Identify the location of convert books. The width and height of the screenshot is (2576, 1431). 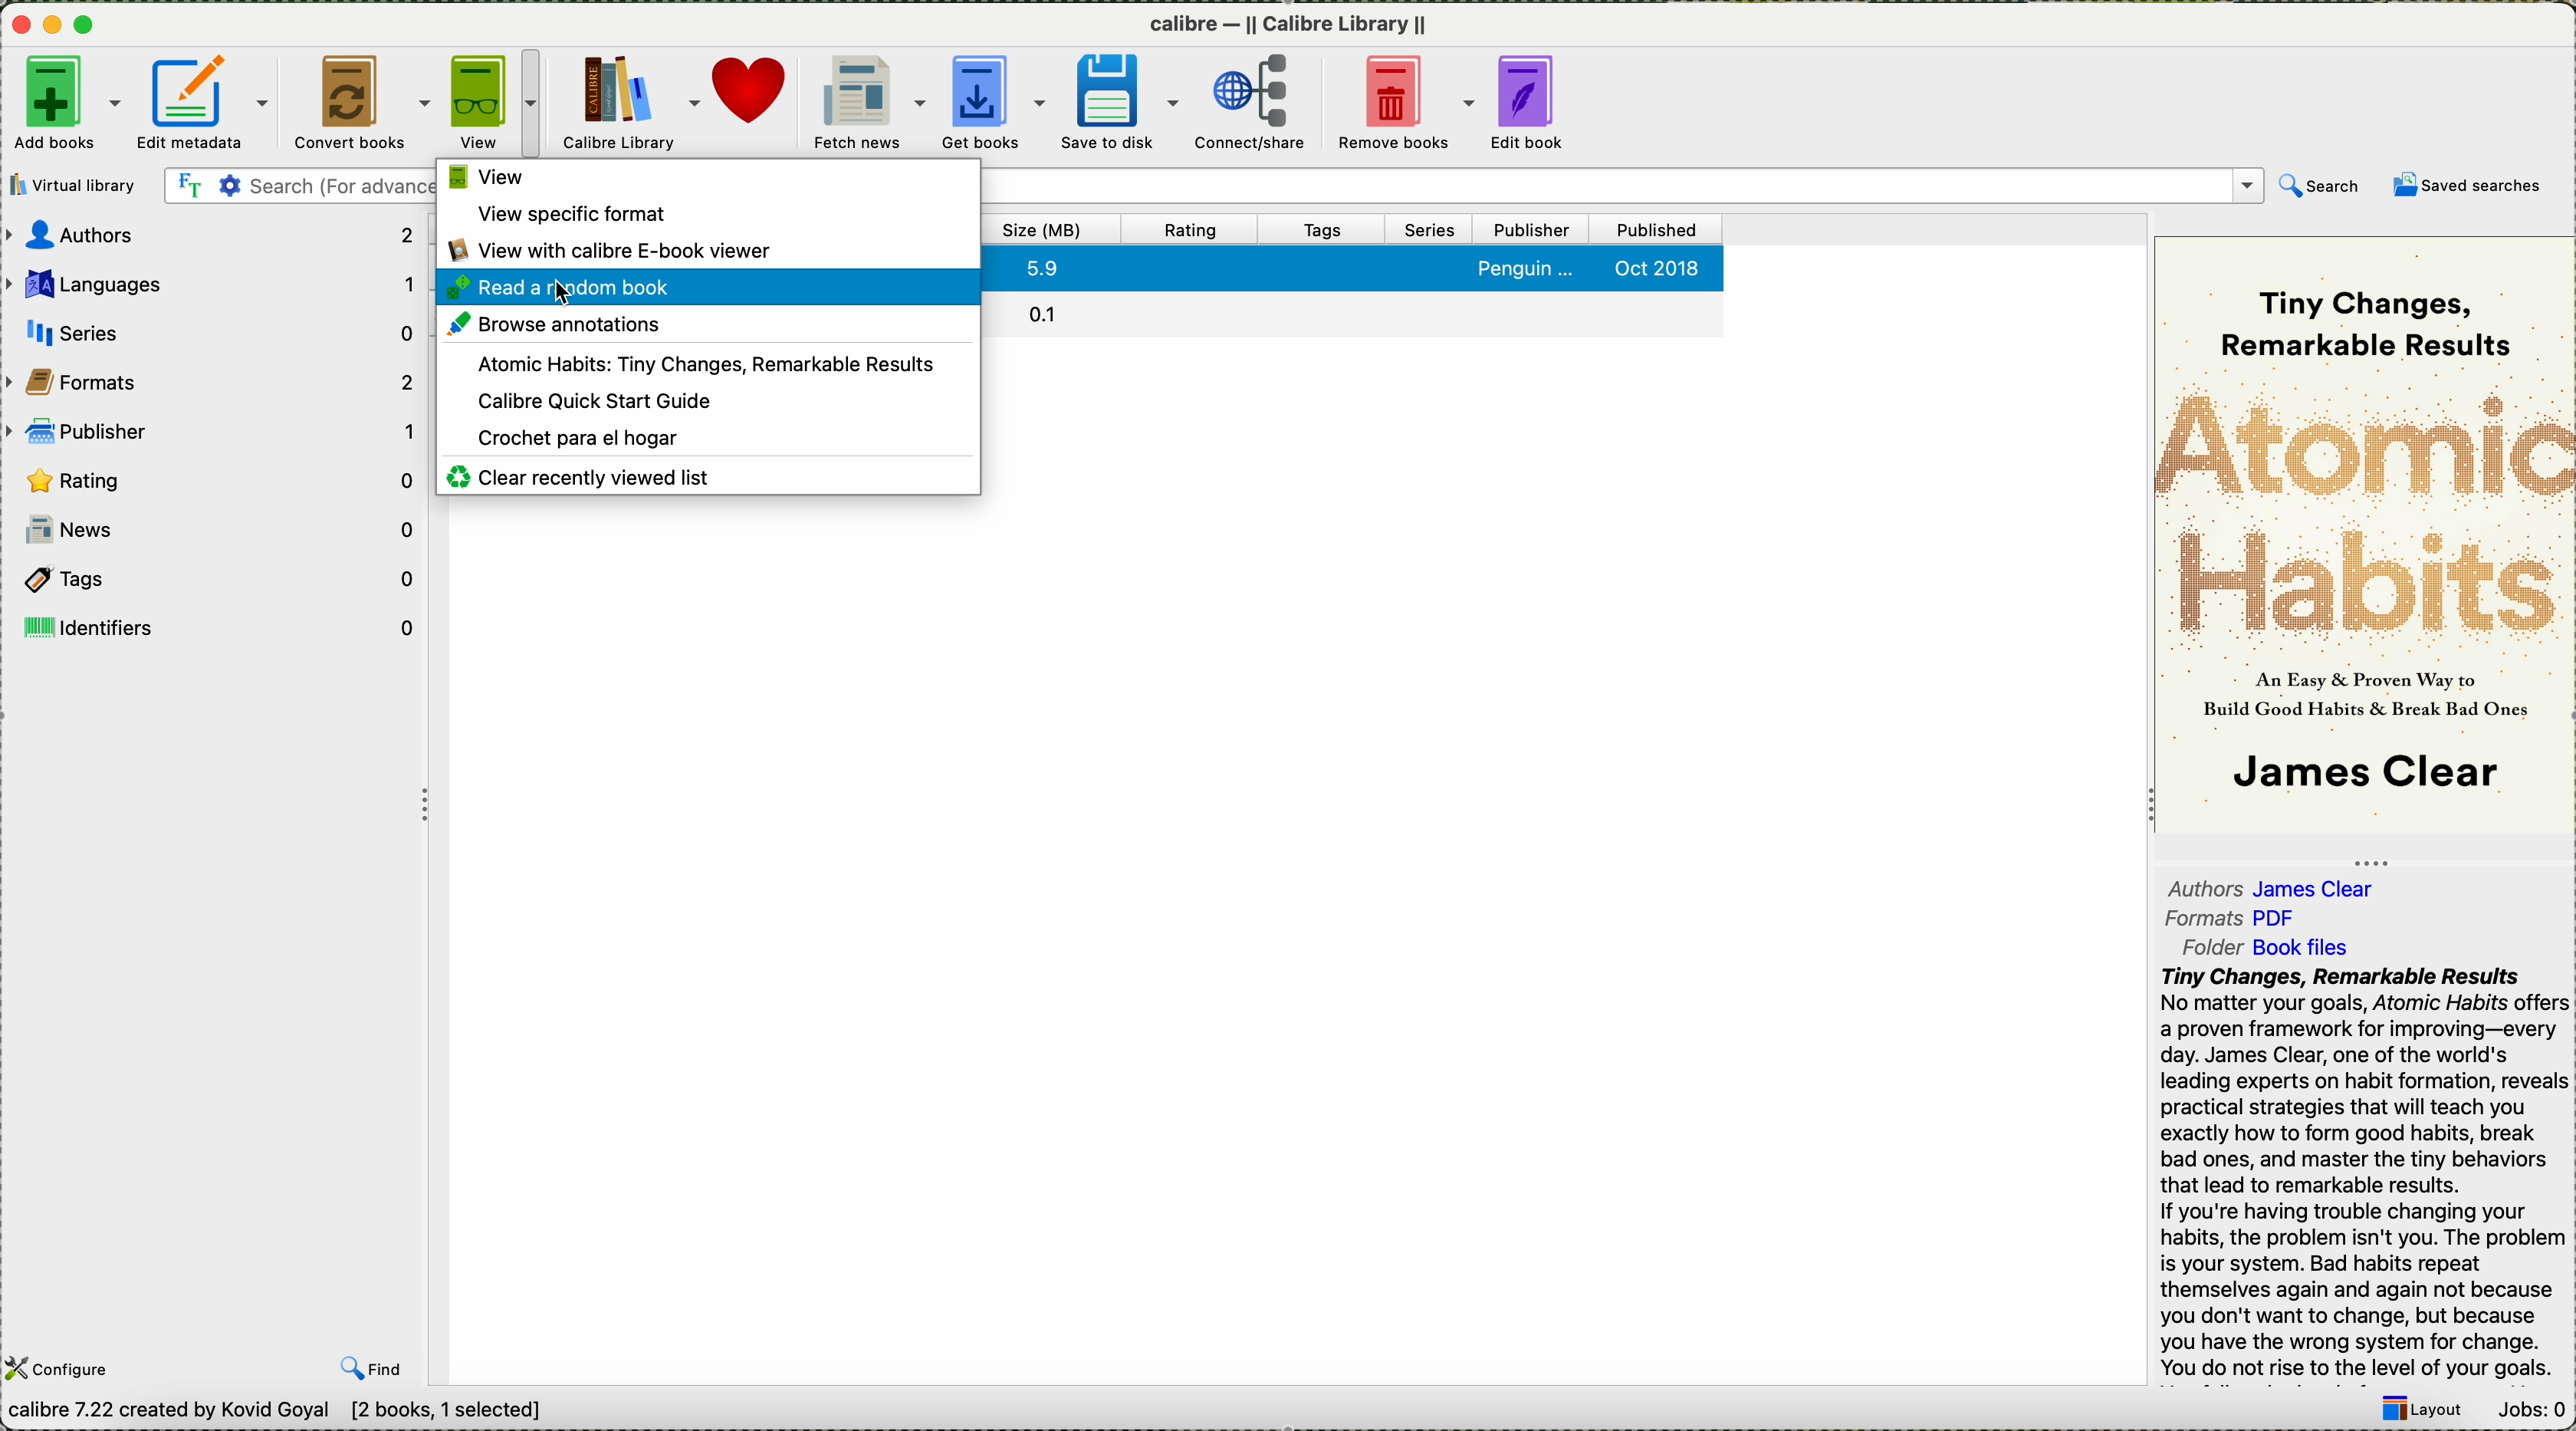
(364, 103).